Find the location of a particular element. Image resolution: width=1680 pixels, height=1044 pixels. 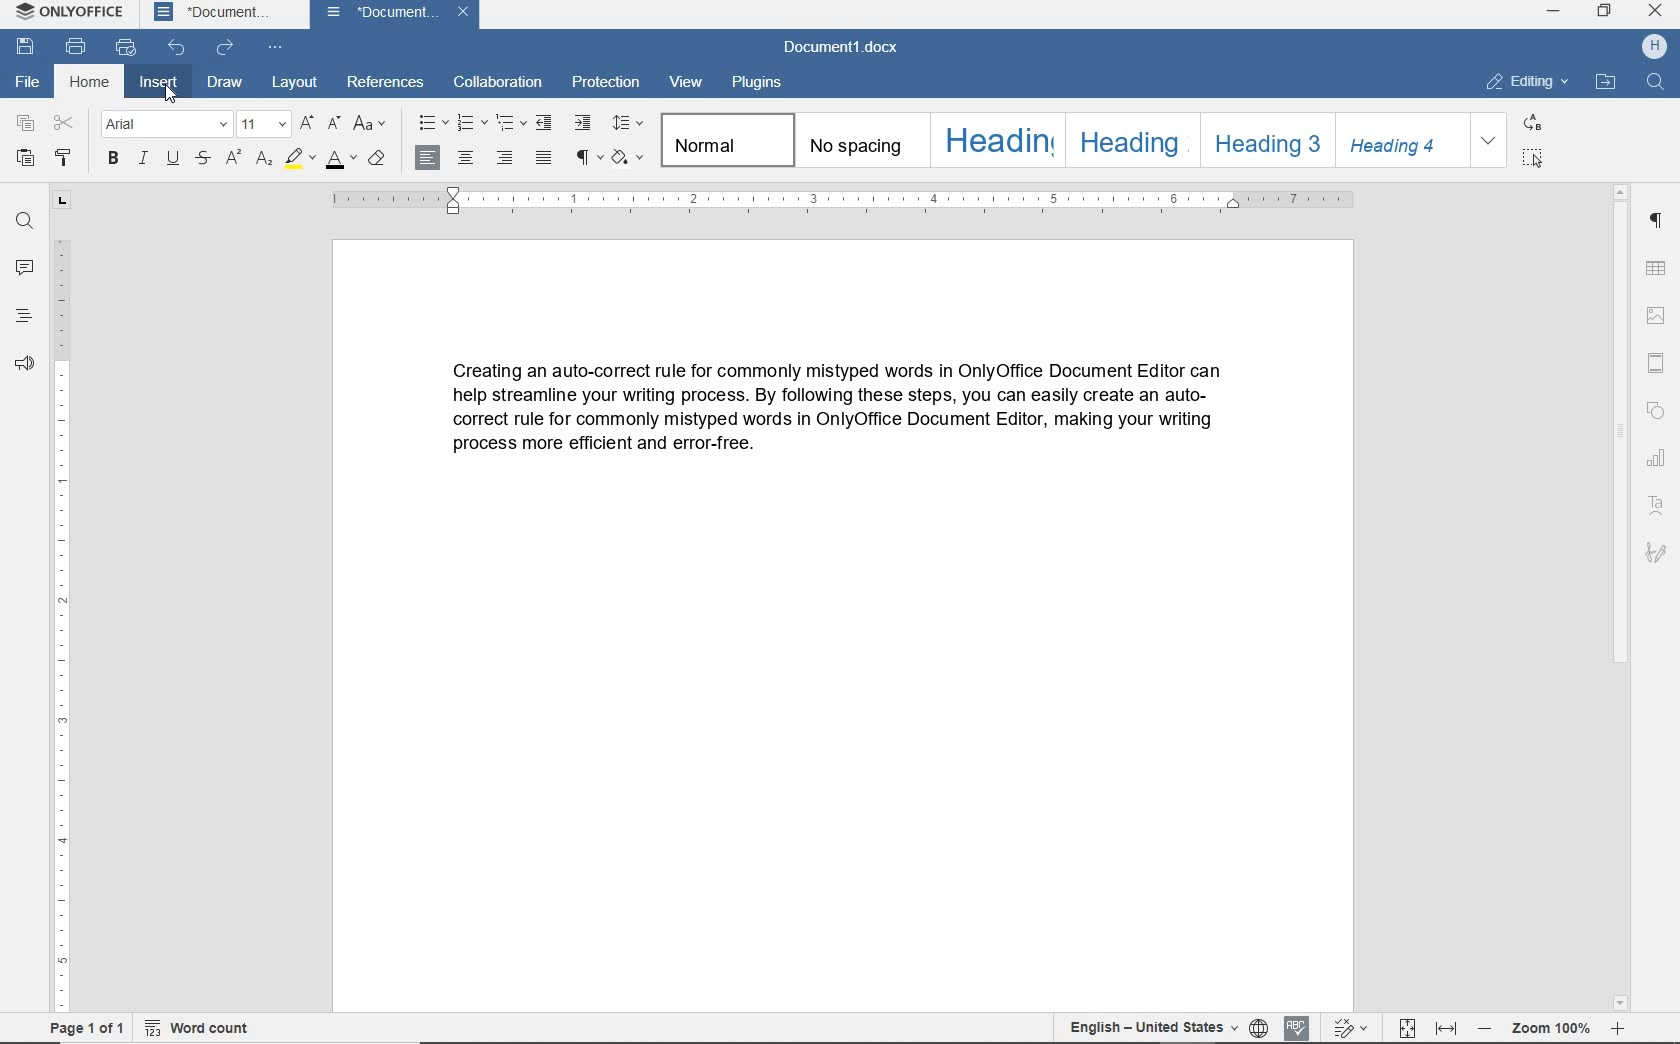

cut is located at coordinates (61, 125).